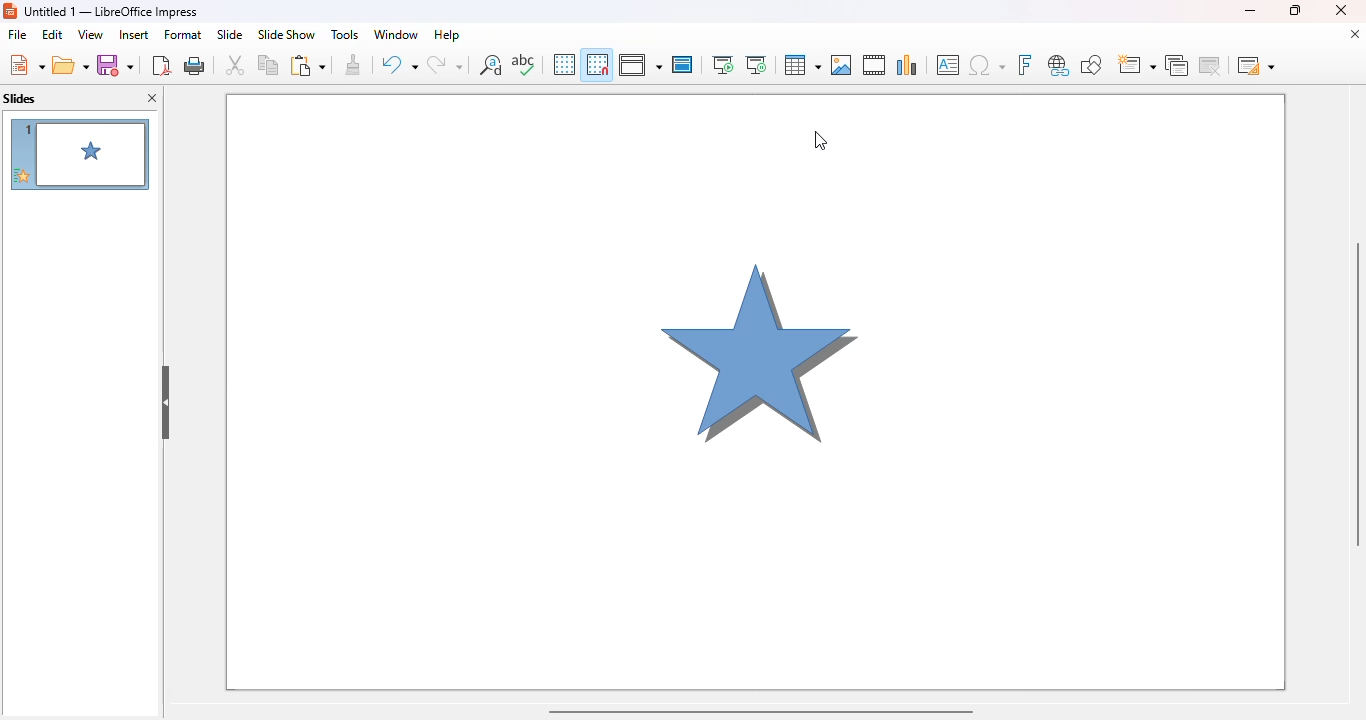  I want to click on file, so click(18, 34).